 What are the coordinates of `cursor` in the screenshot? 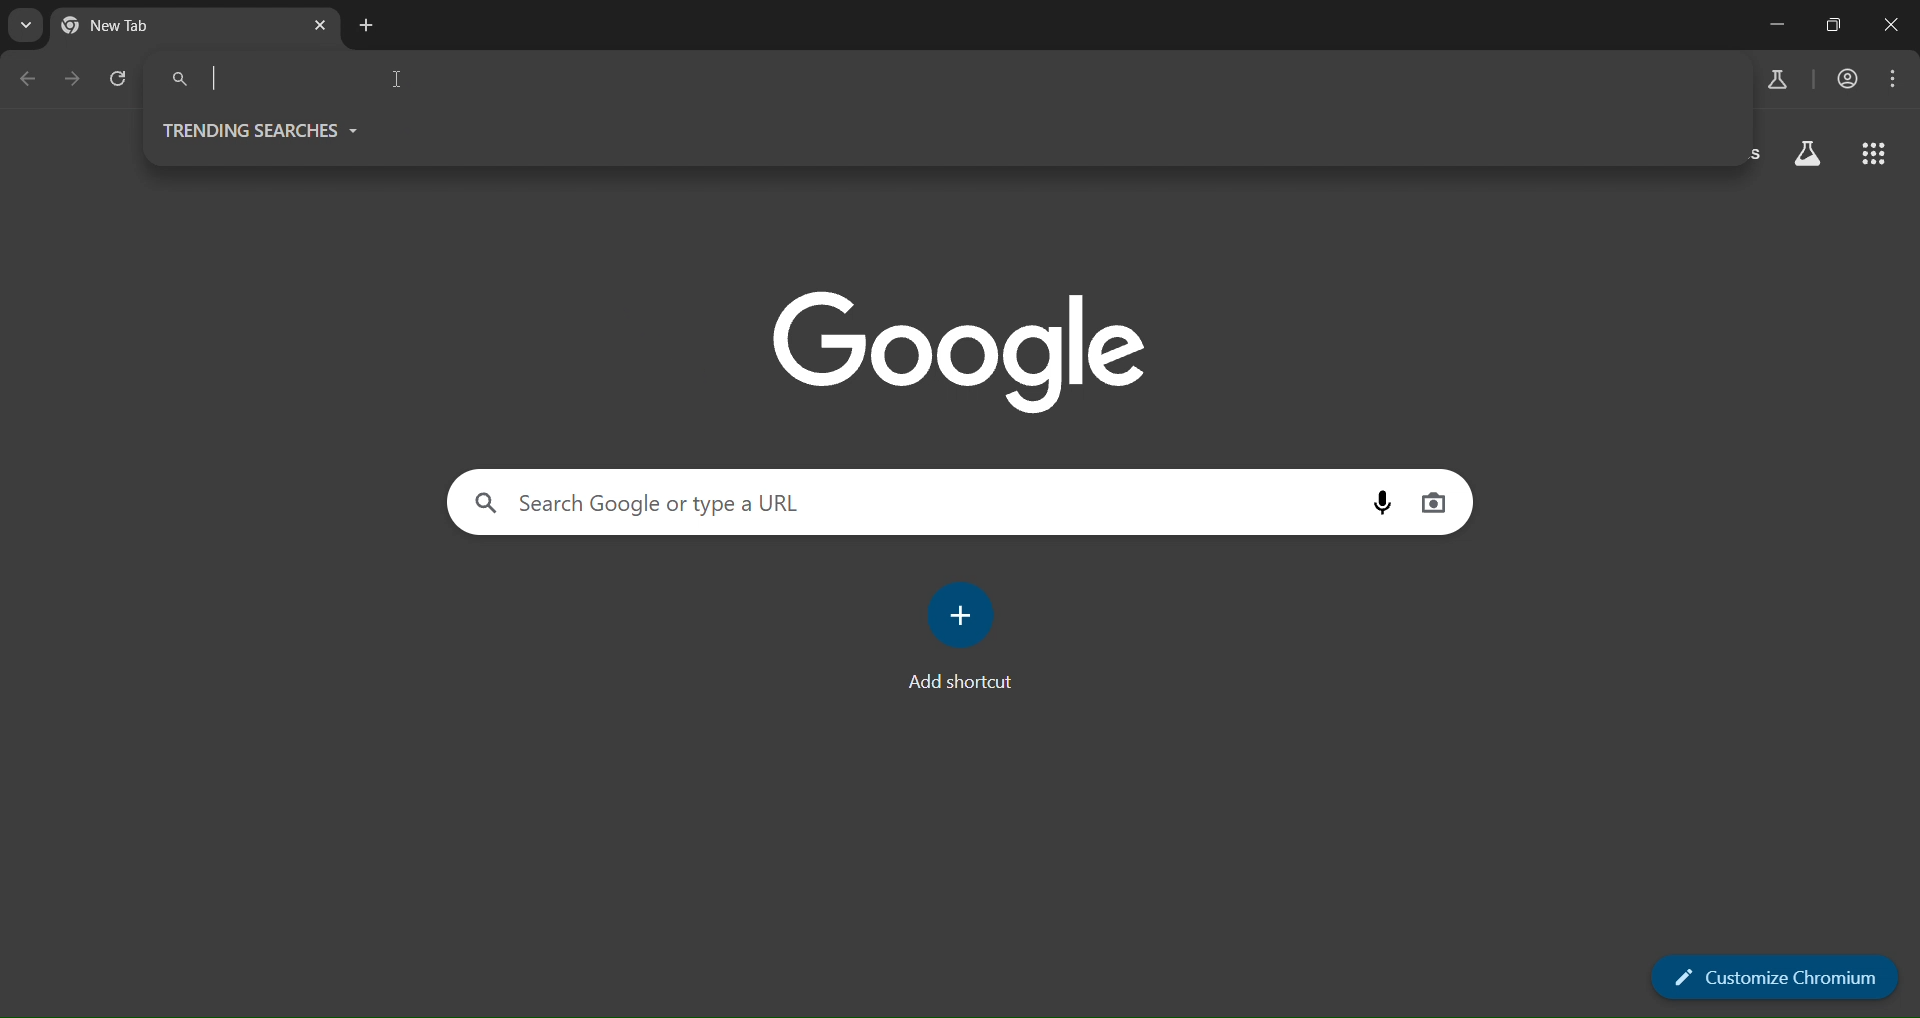 It's located at (402, 82).